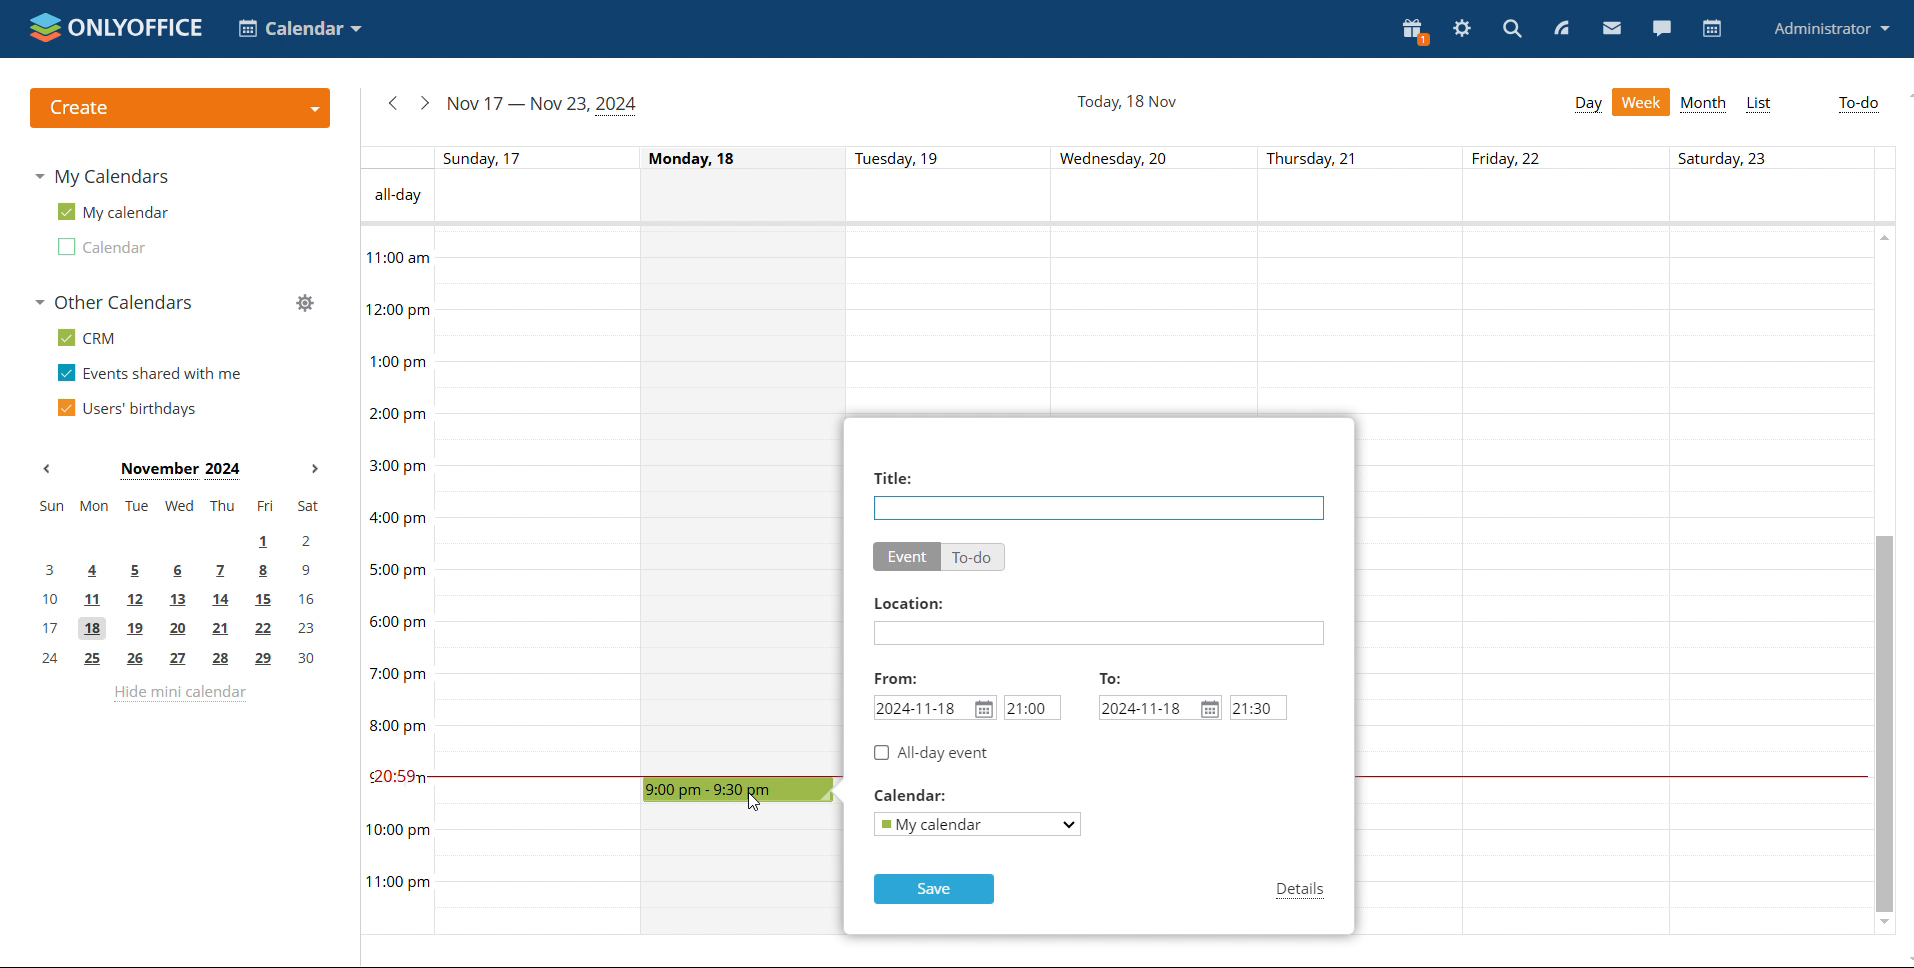 This screenshot has height=968, width=1914. Describe the element at coordinates (1151, 320) in the screenshot. I see `Wednesday` at that location.